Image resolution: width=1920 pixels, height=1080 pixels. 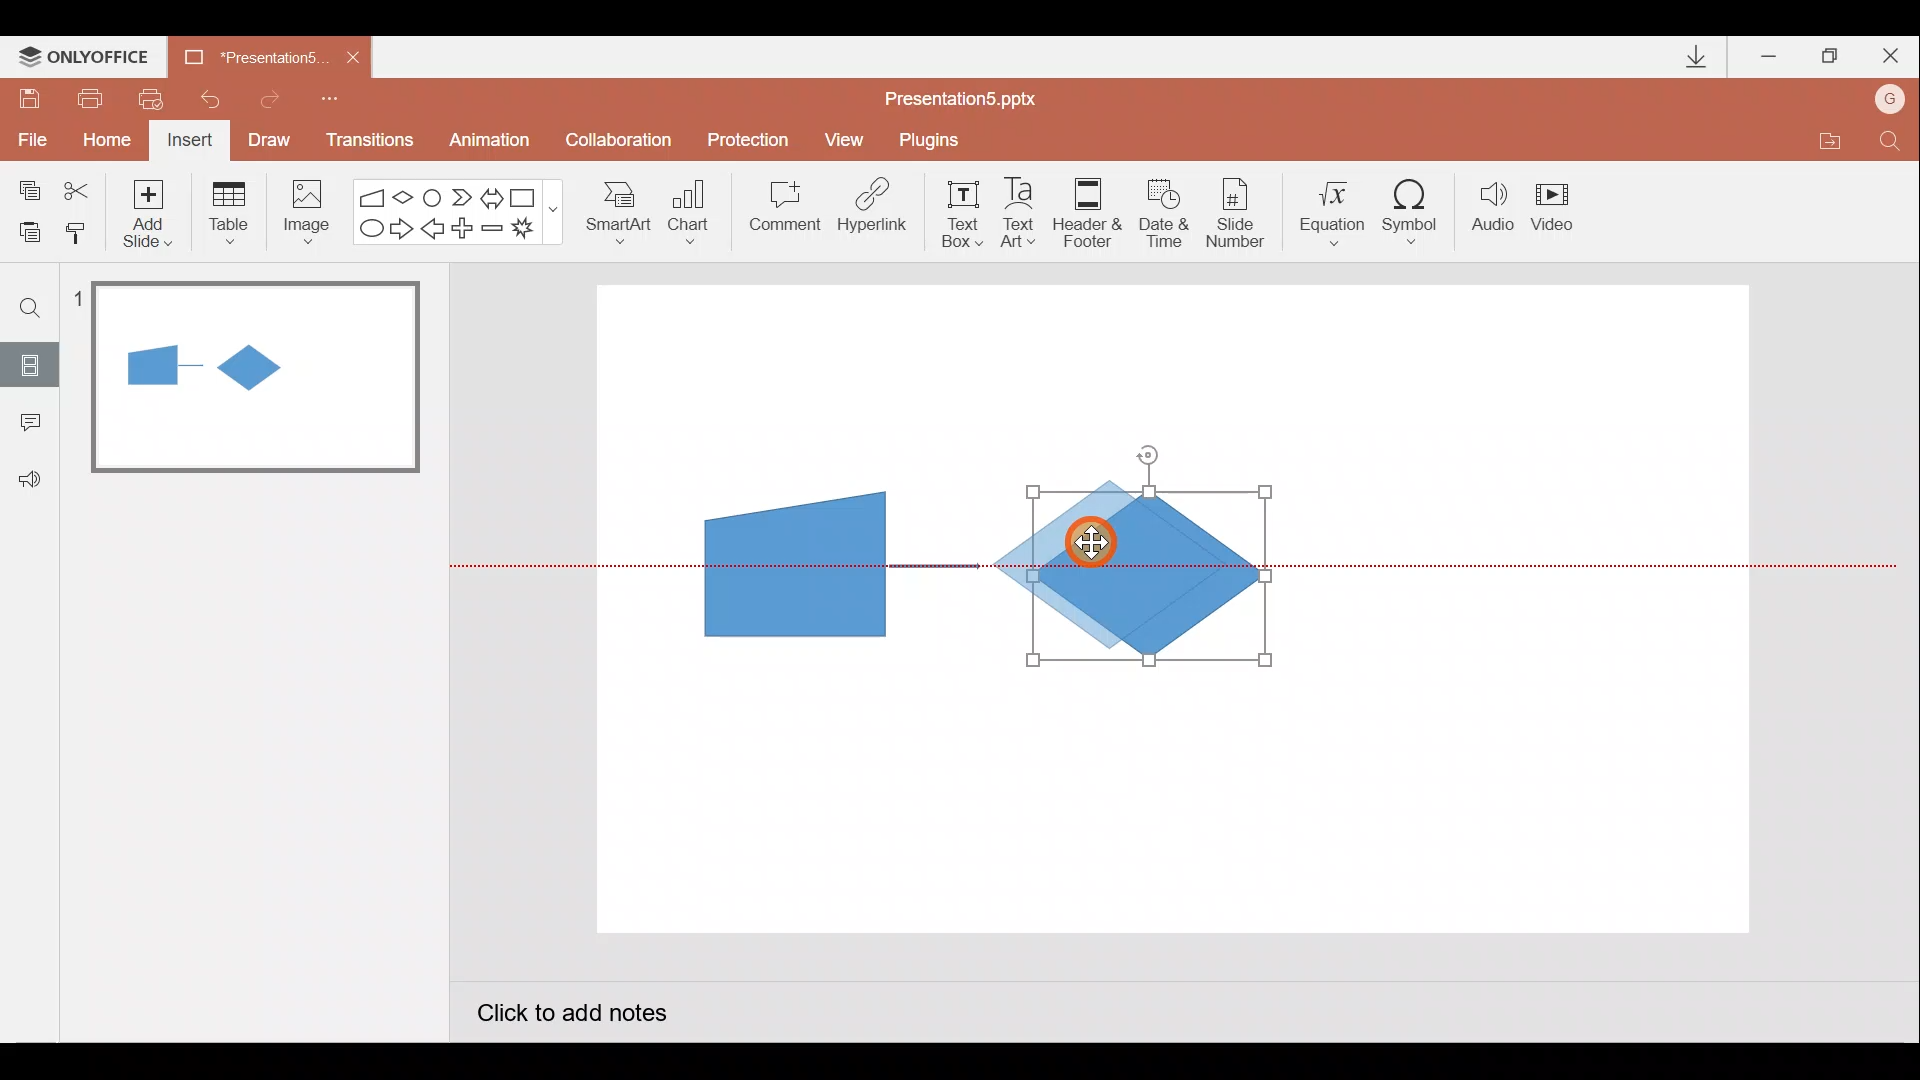 What do you see at coordinates (1829, 144) in the screenshot?
I see `Open file location` at bounding box center [1829, 144].